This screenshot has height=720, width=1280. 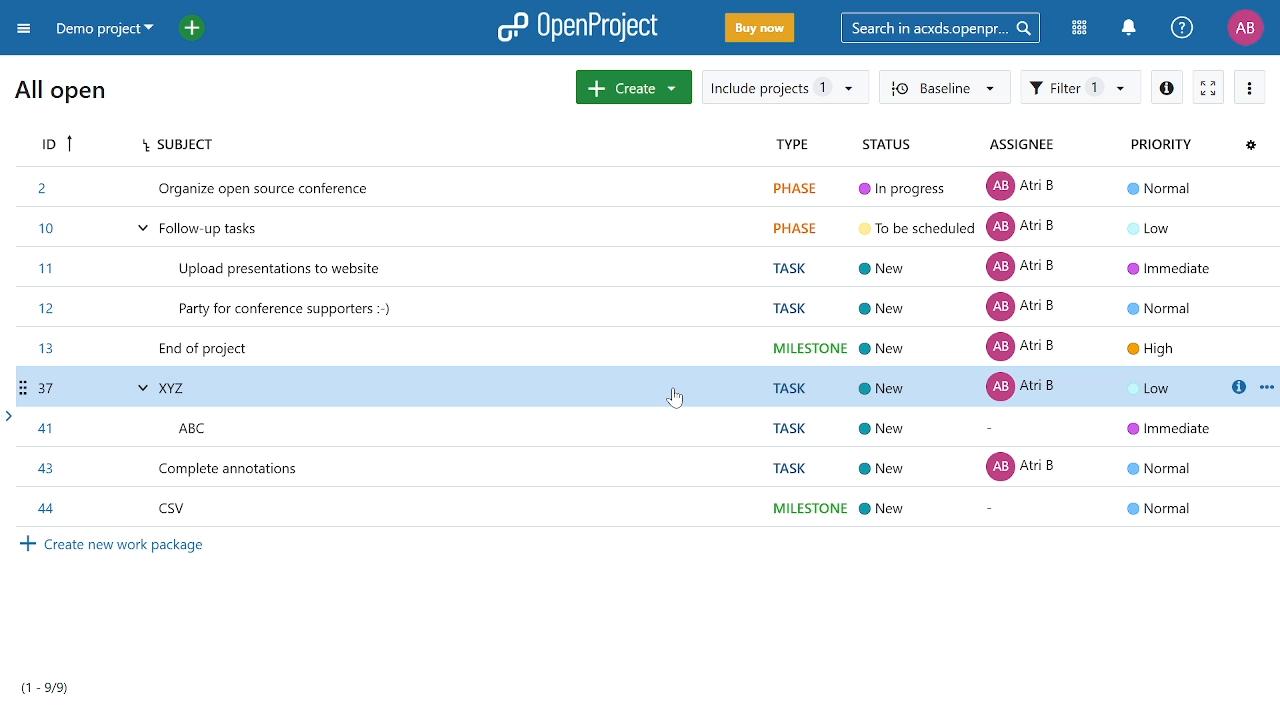 What do you see at coordinates (806, 145) in the screenshot?
I see `Type` at bounding box center [806, 145].